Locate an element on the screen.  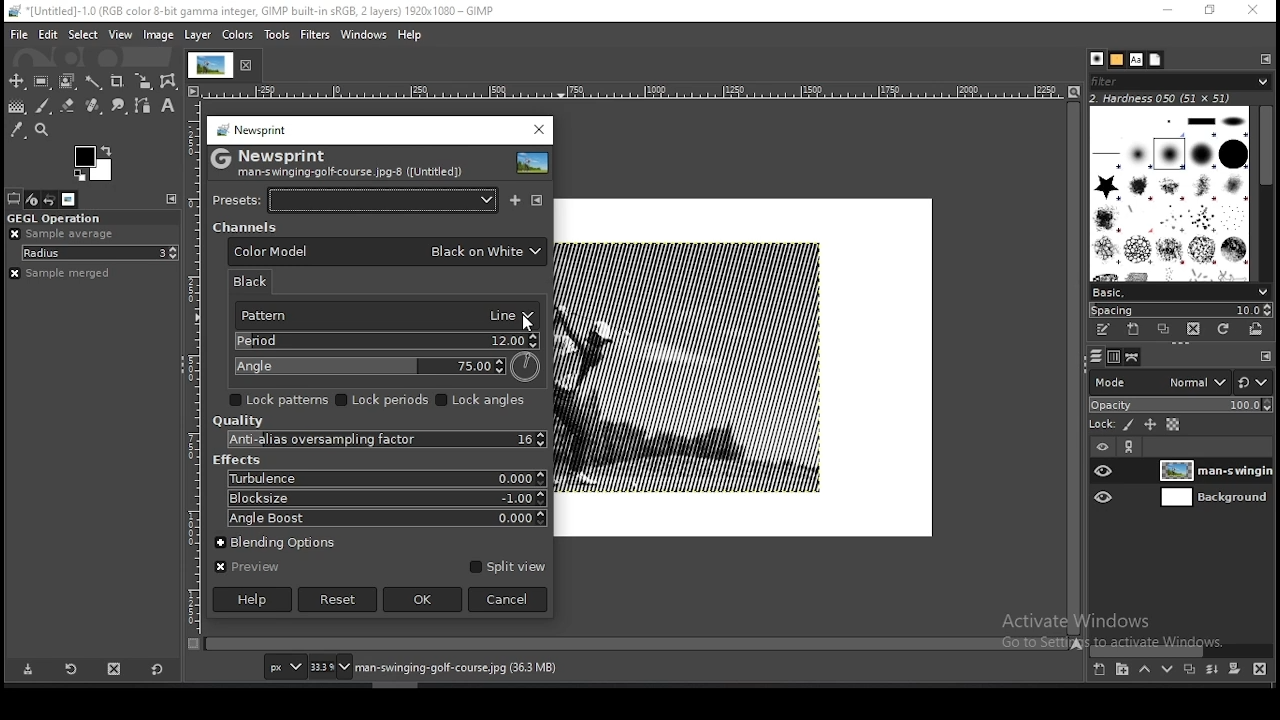
paintbrush tool is located at coordinates (43, 106).